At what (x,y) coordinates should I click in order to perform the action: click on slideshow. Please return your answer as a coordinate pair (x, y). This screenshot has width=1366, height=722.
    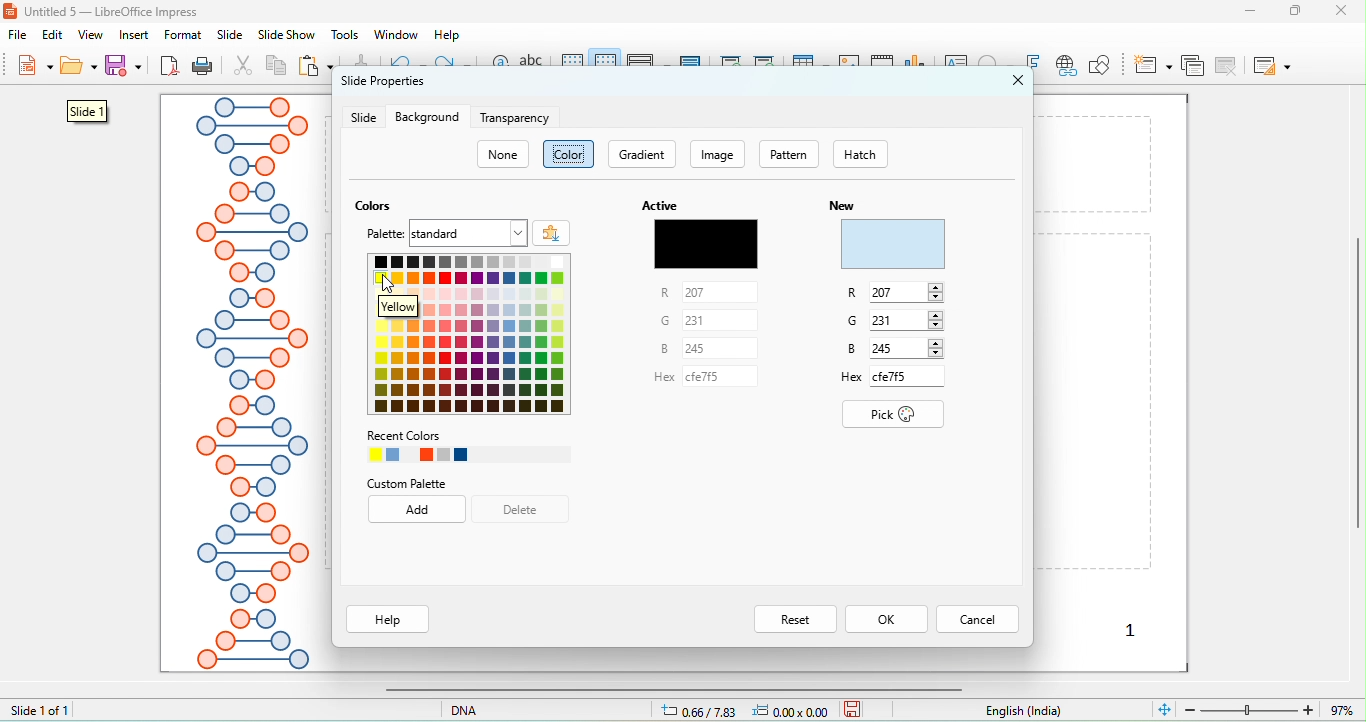
    Looking at the image, I should click on (285, 36).